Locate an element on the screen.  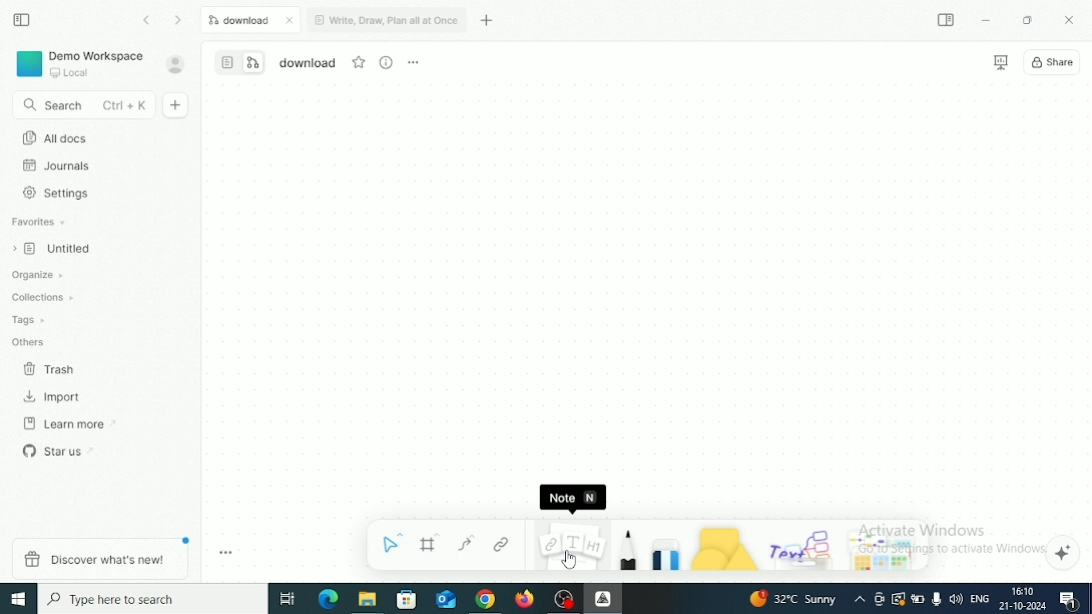
Share is located at coordinates (1052, 62).